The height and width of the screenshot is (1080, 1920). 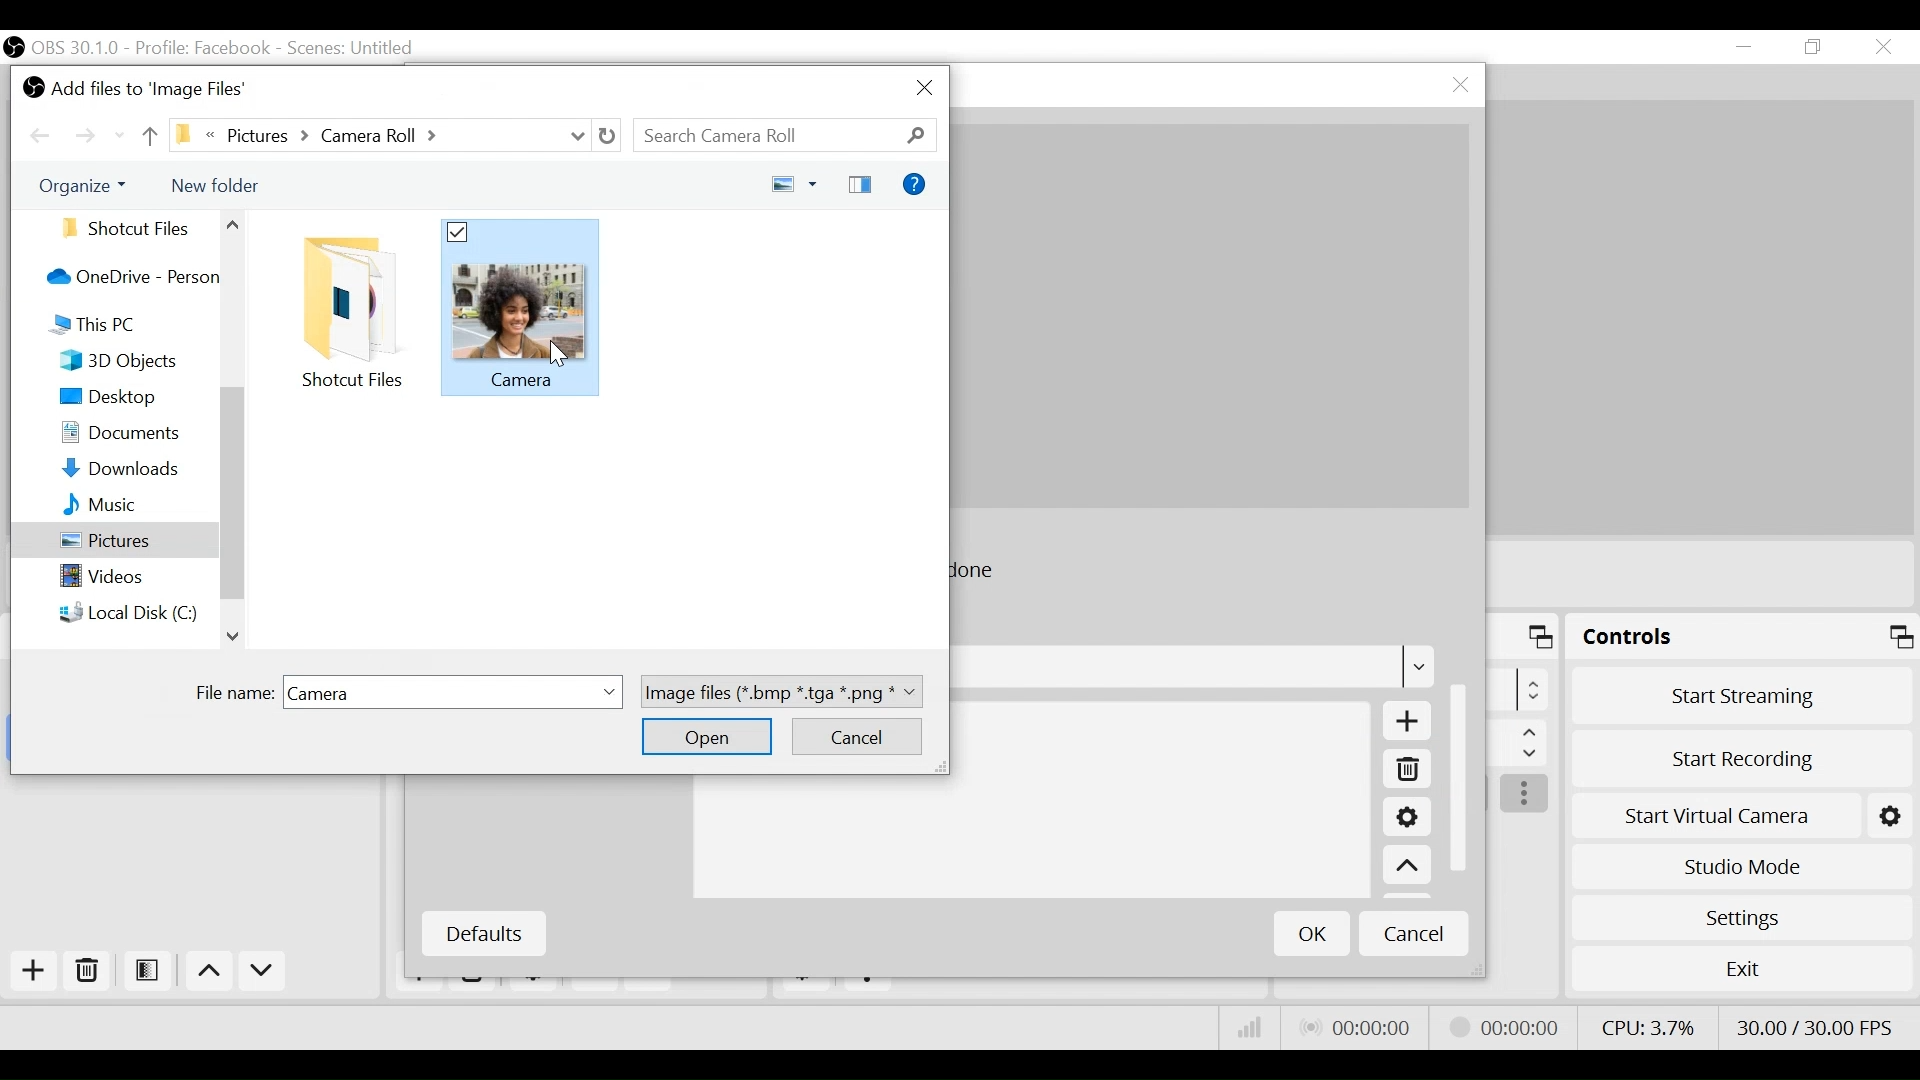 What do you see at coordinates (235, 490) in the screenshot?
I see `Vertical Scroll bar` at bounding box center [235, 490].